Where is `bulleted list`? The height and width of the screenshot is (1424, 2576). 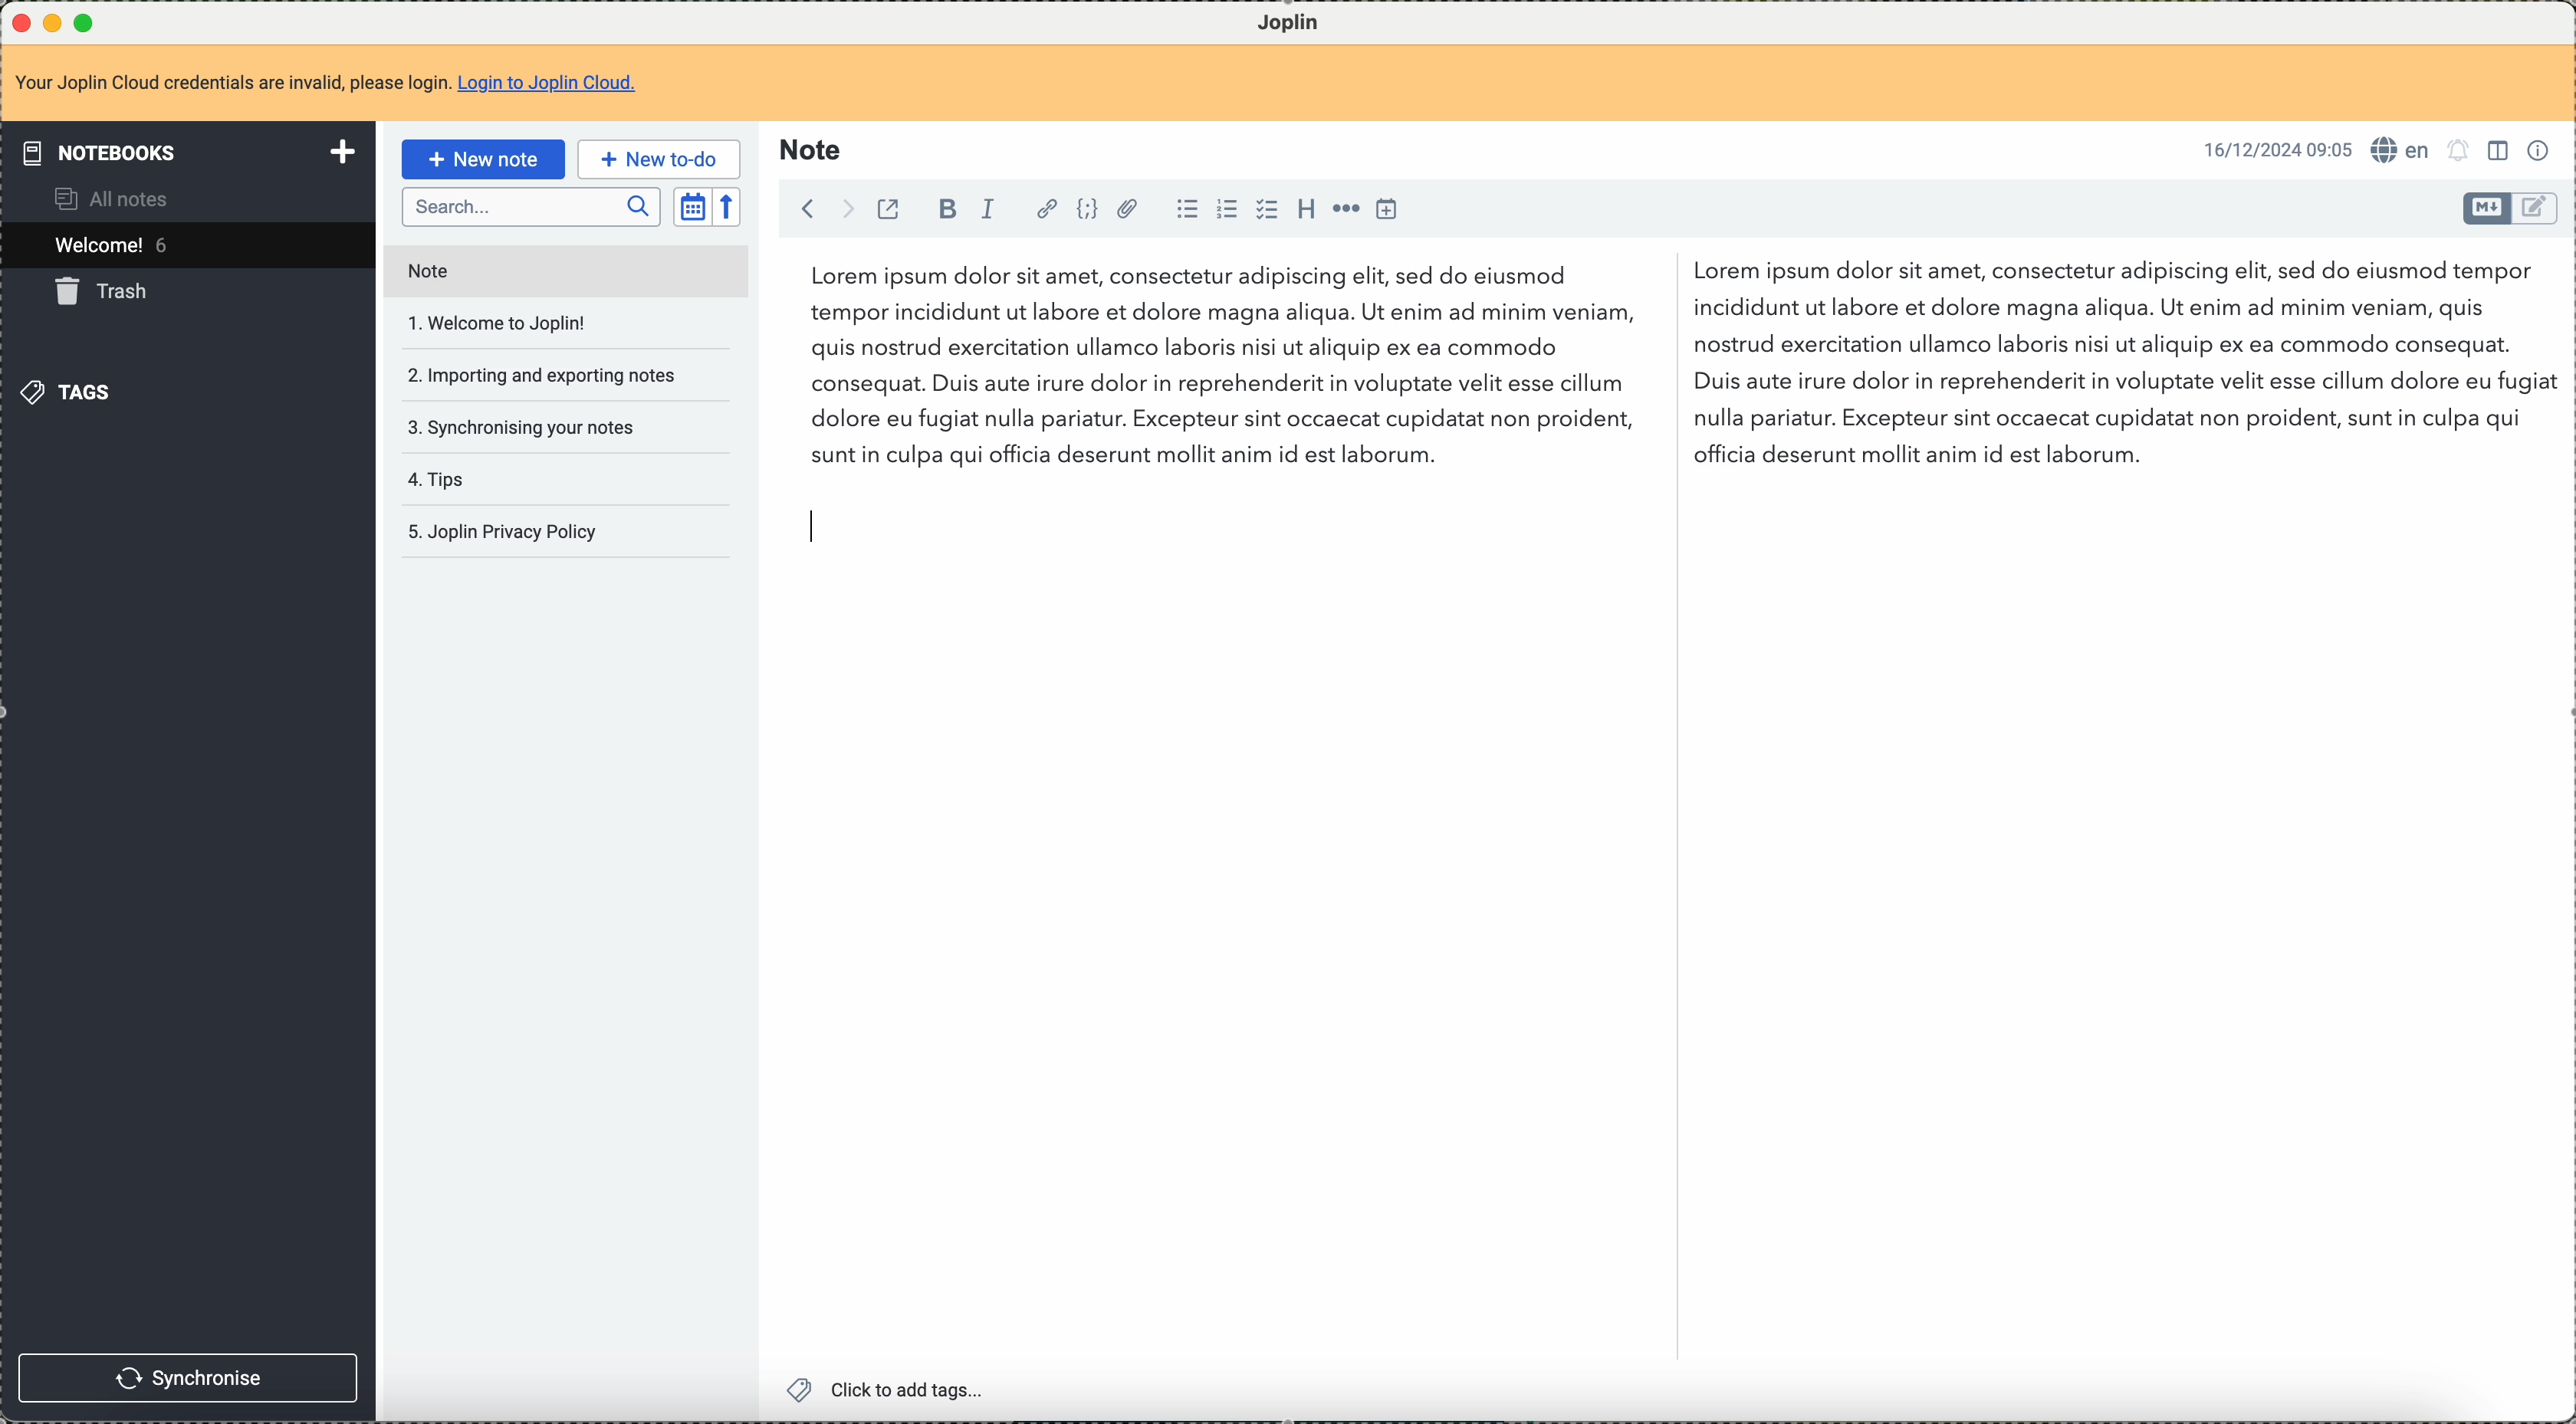
bulleted list is located at coordinates (1185, 212).